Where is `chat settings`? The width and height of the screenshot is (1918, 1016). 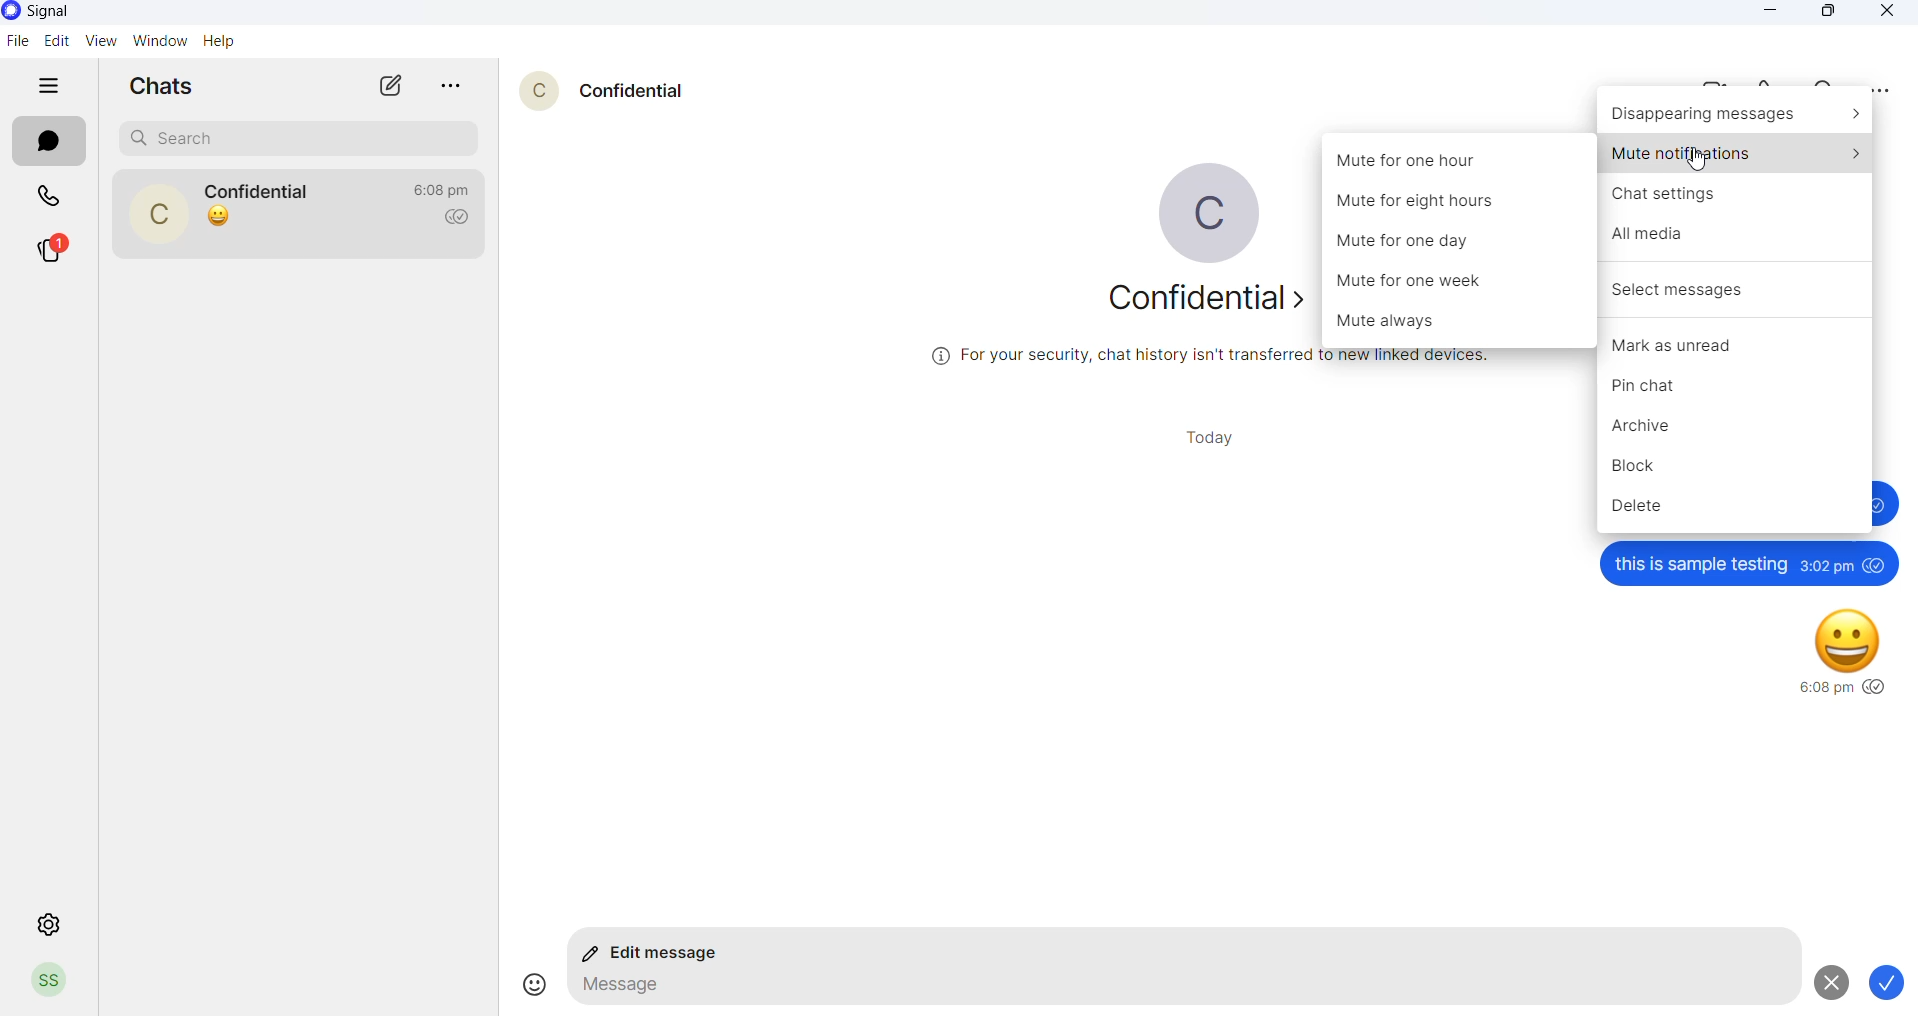
chat settings is located at coordinates (1736, 193).